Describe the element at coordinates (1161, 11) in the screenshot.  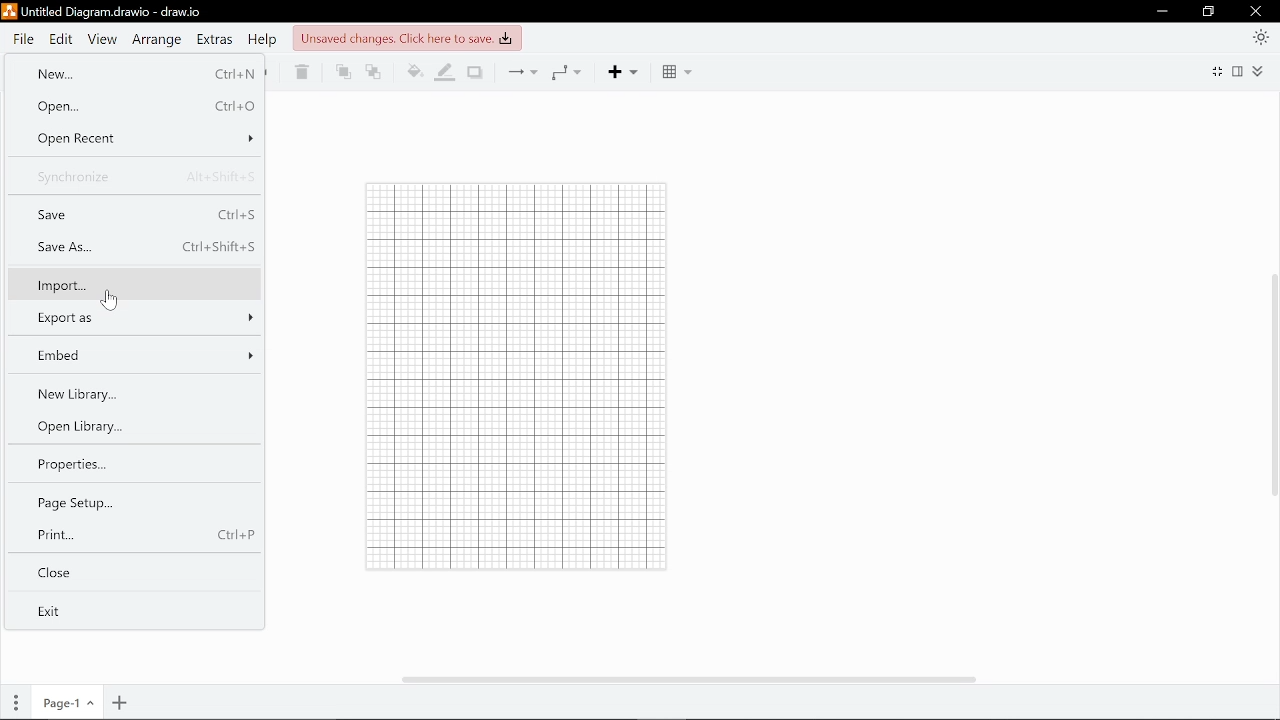
I see `Minimize` at that location.